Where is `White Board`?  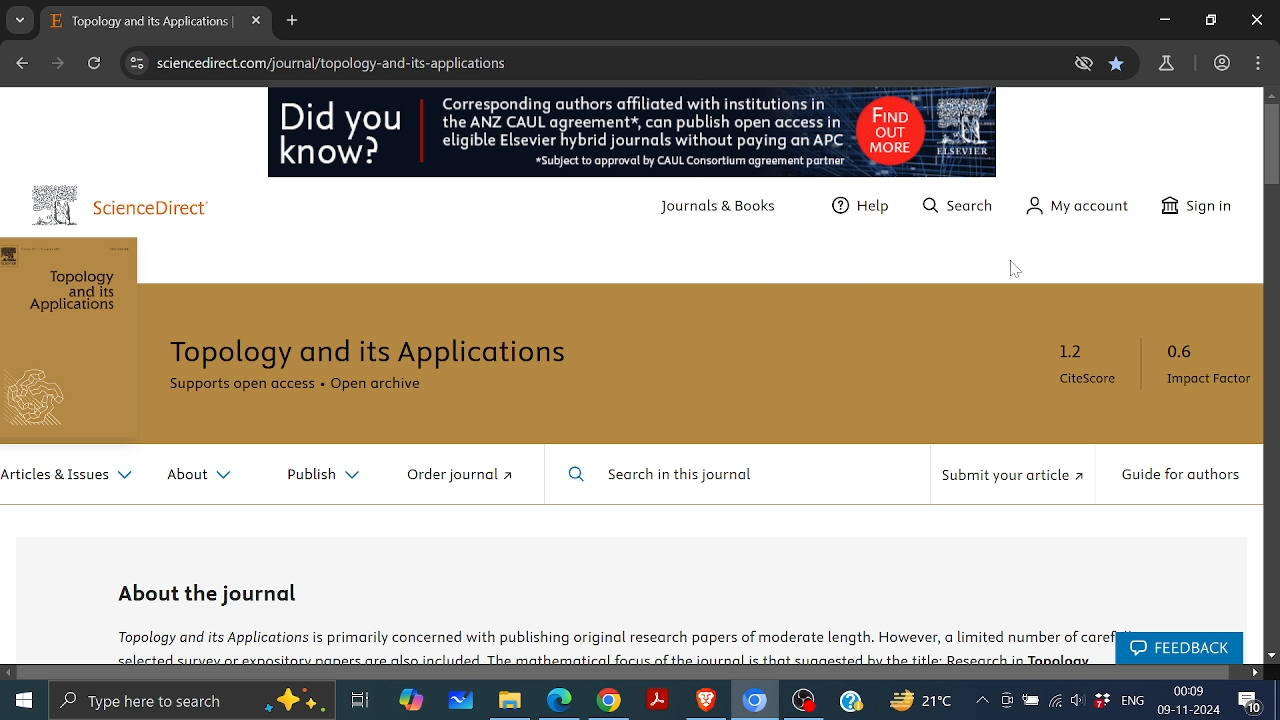 White Board is located at coordinates (460, 699).